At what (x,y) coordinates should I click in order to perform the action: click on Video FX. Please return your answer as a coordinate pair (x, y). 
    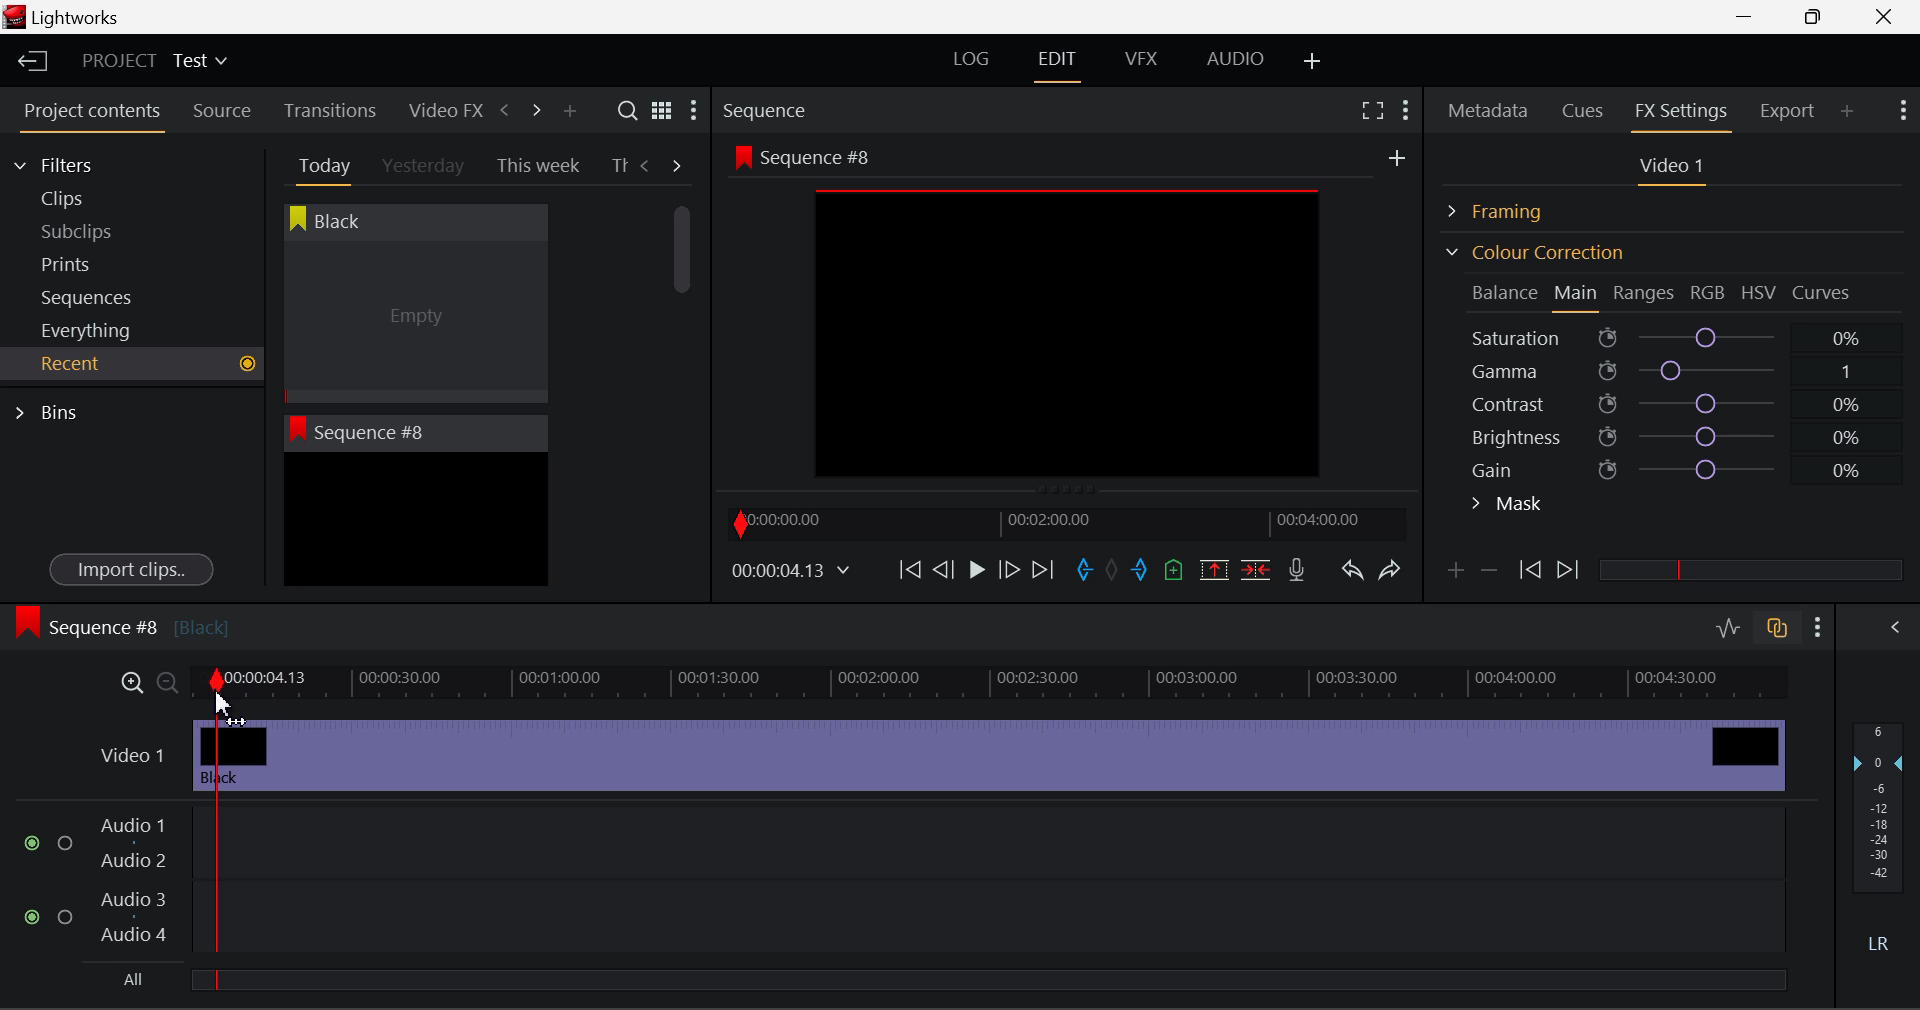
    Looking at the image, I should click on (440, 110).